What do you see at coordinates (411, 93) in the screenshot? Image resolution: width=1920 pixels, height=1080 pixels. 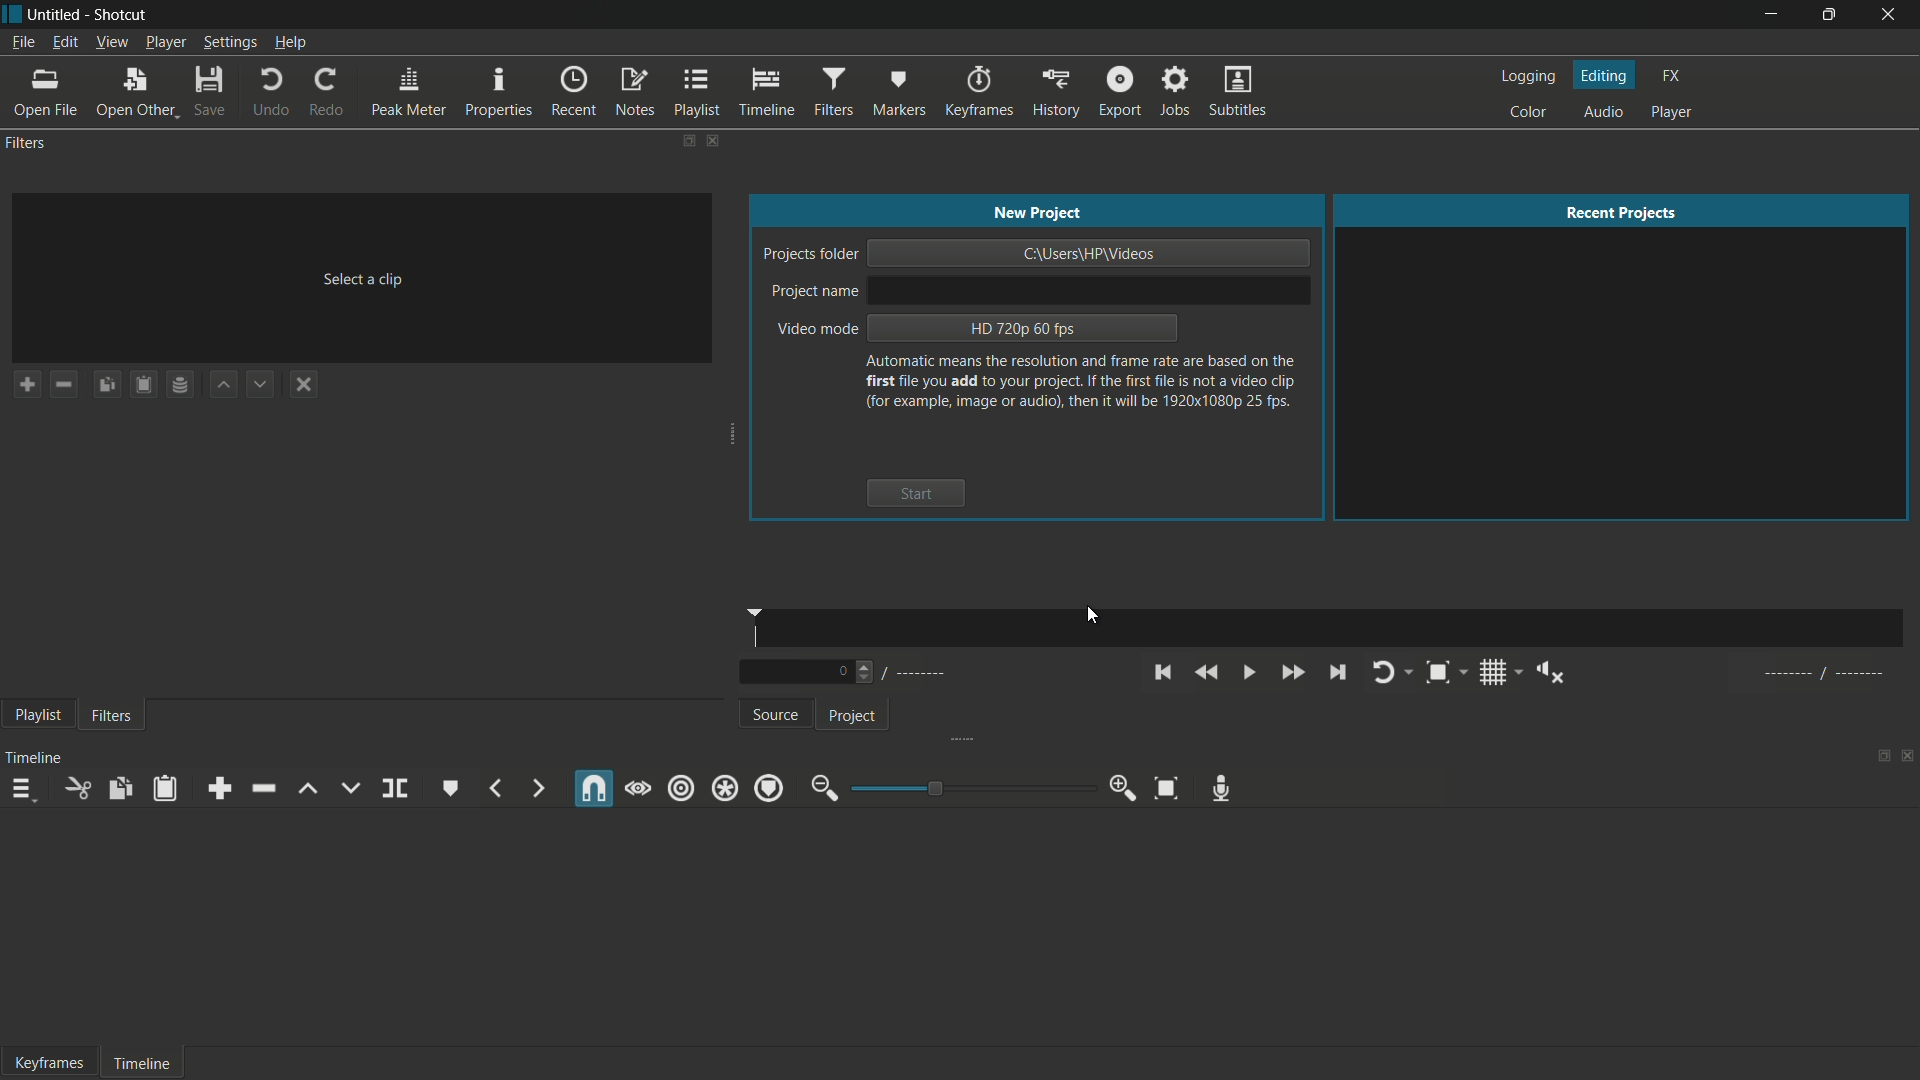 I see `peak meter` at bounding box center [411, 93].